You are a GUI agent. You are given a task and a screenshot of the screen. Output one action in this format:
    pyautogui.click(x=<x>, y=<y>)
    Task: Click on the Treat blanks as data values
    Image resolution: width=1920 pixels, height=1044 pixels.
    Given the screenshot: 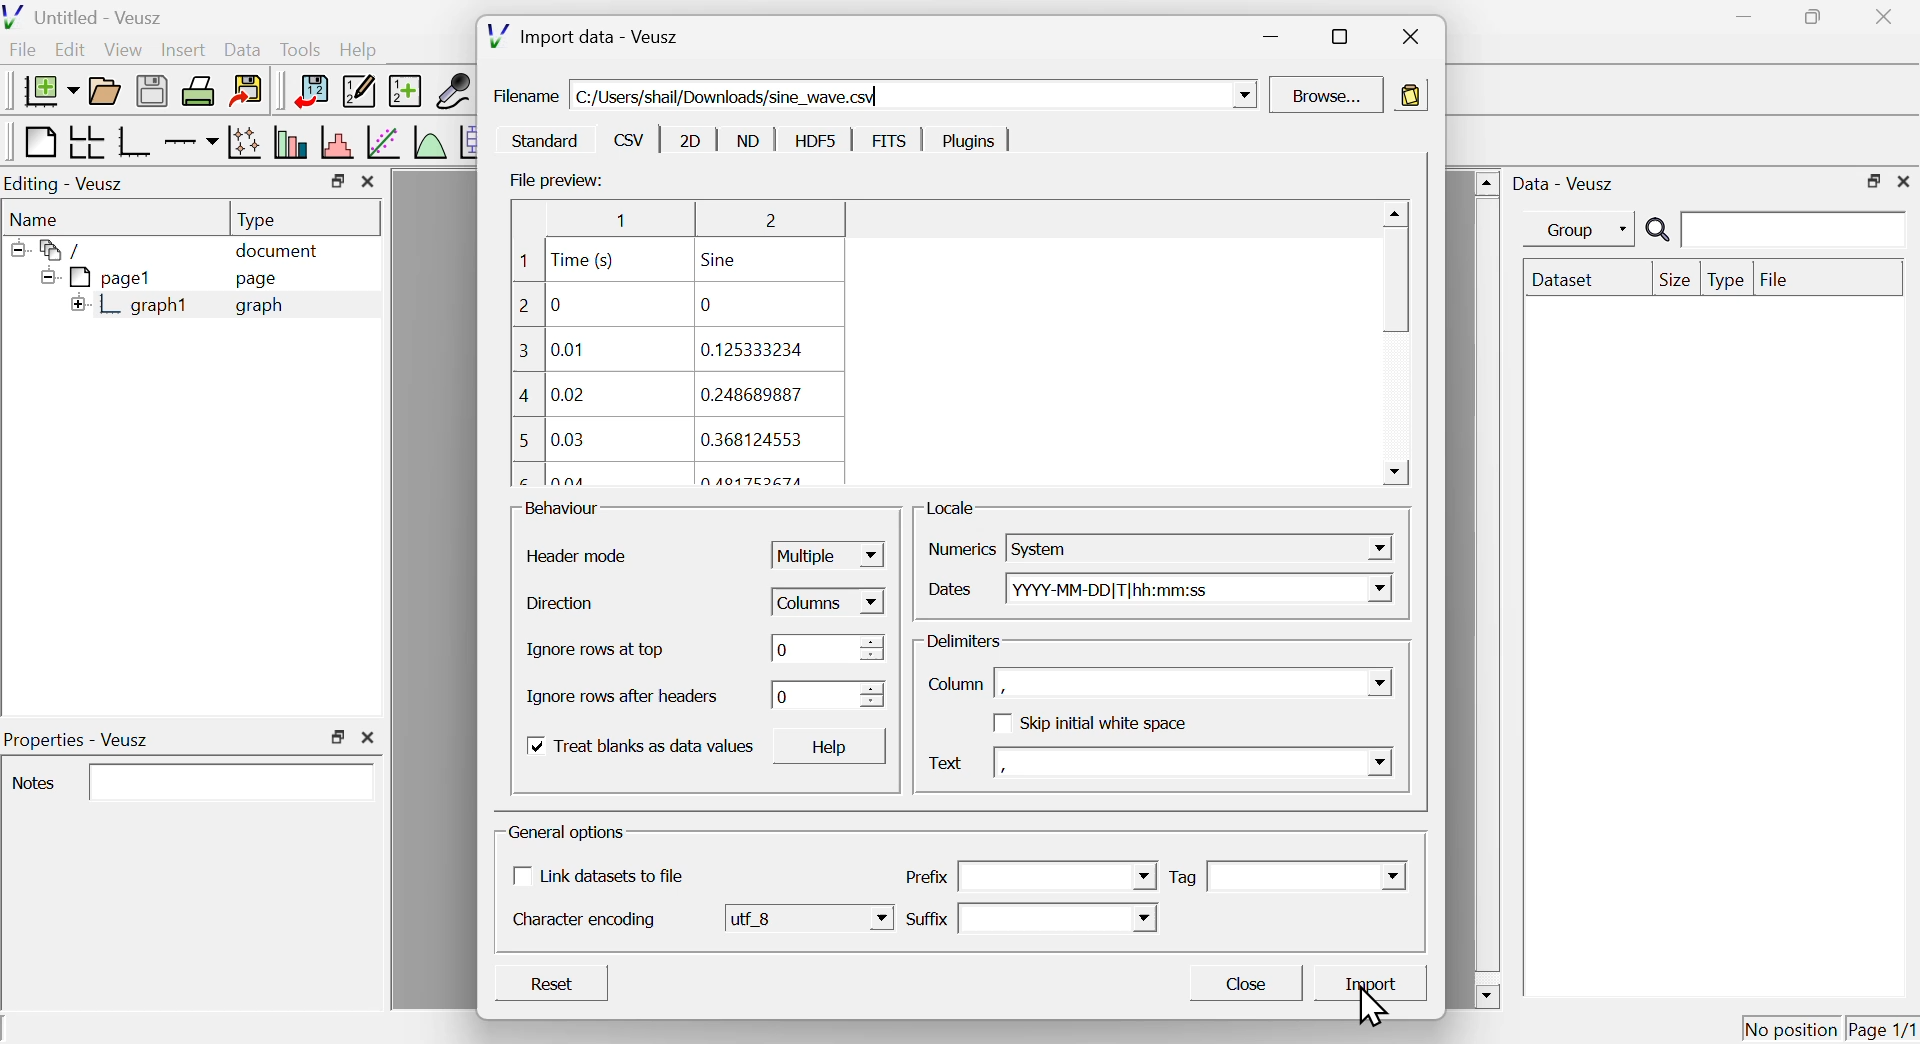 What is the action you would take?
    pyautogui.click(x=659, y=747)
    